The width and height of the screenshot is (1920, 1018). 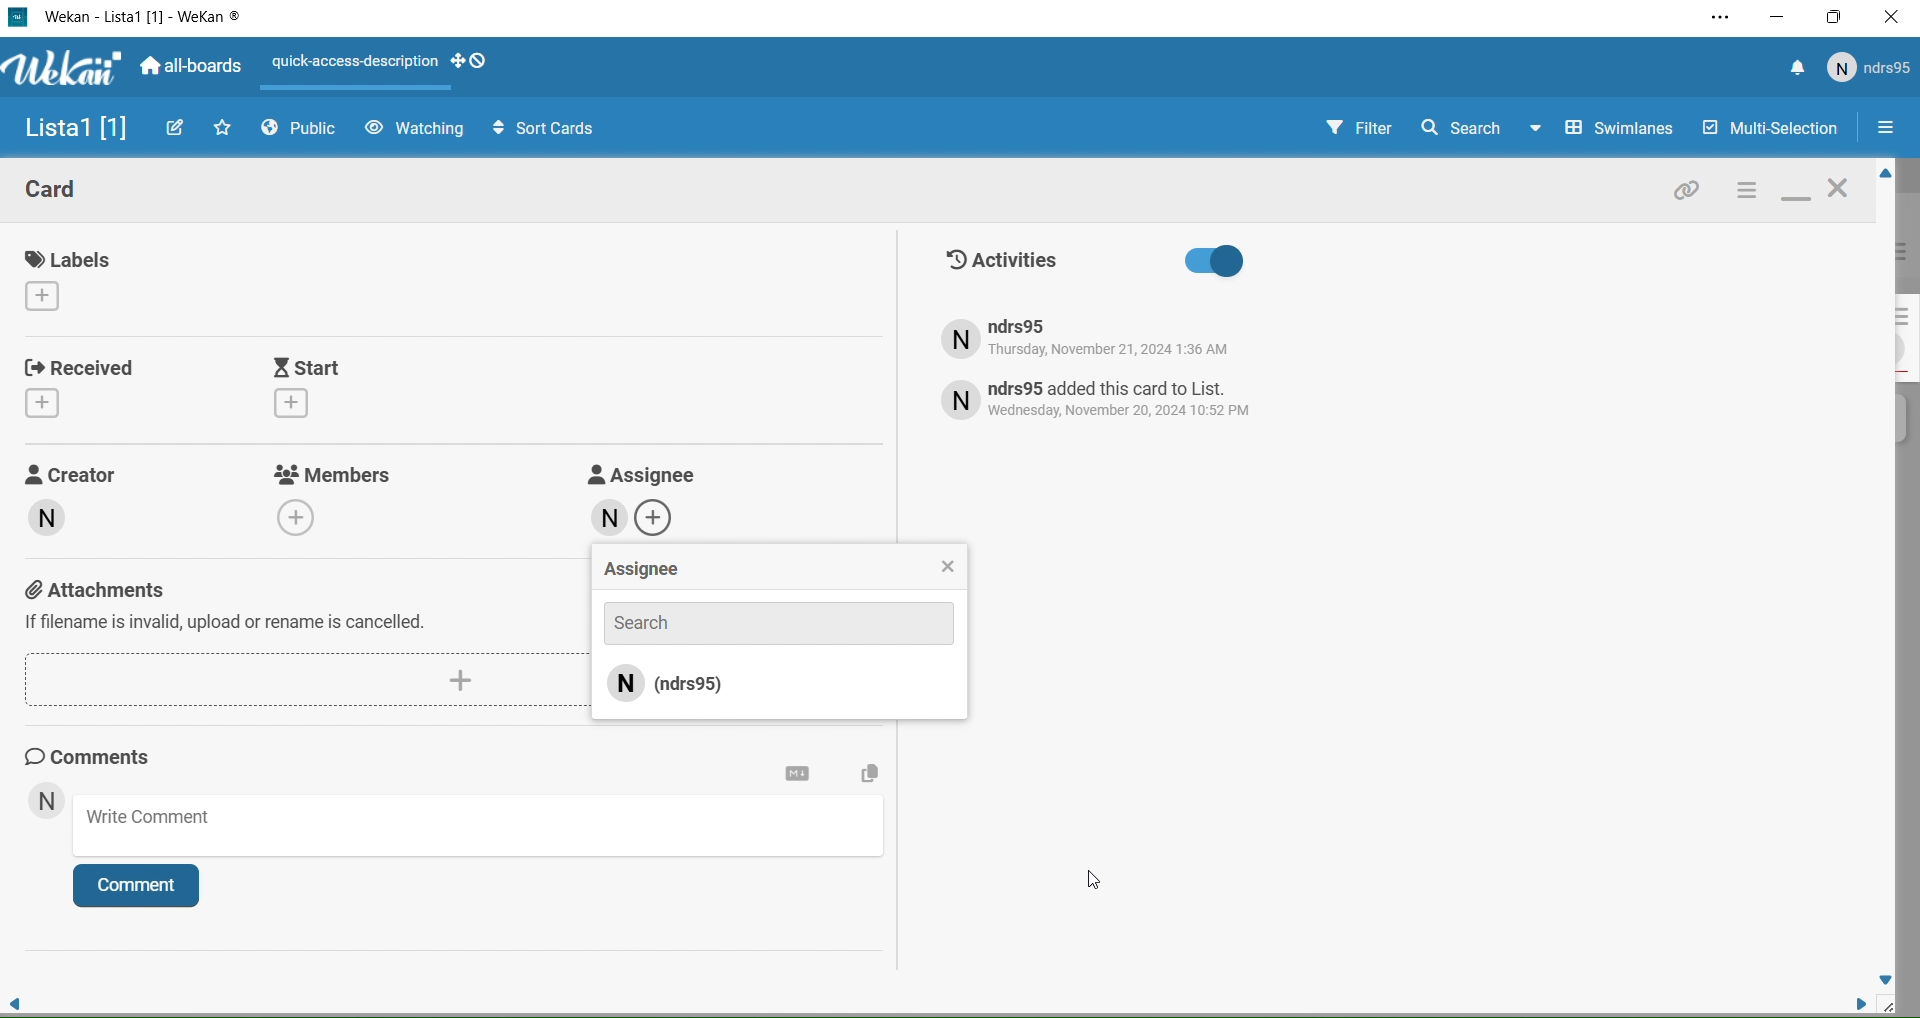 What do you see at coordinates (69, 193) in the screenshot?
I see `Card` at bounding box center [69, 193].